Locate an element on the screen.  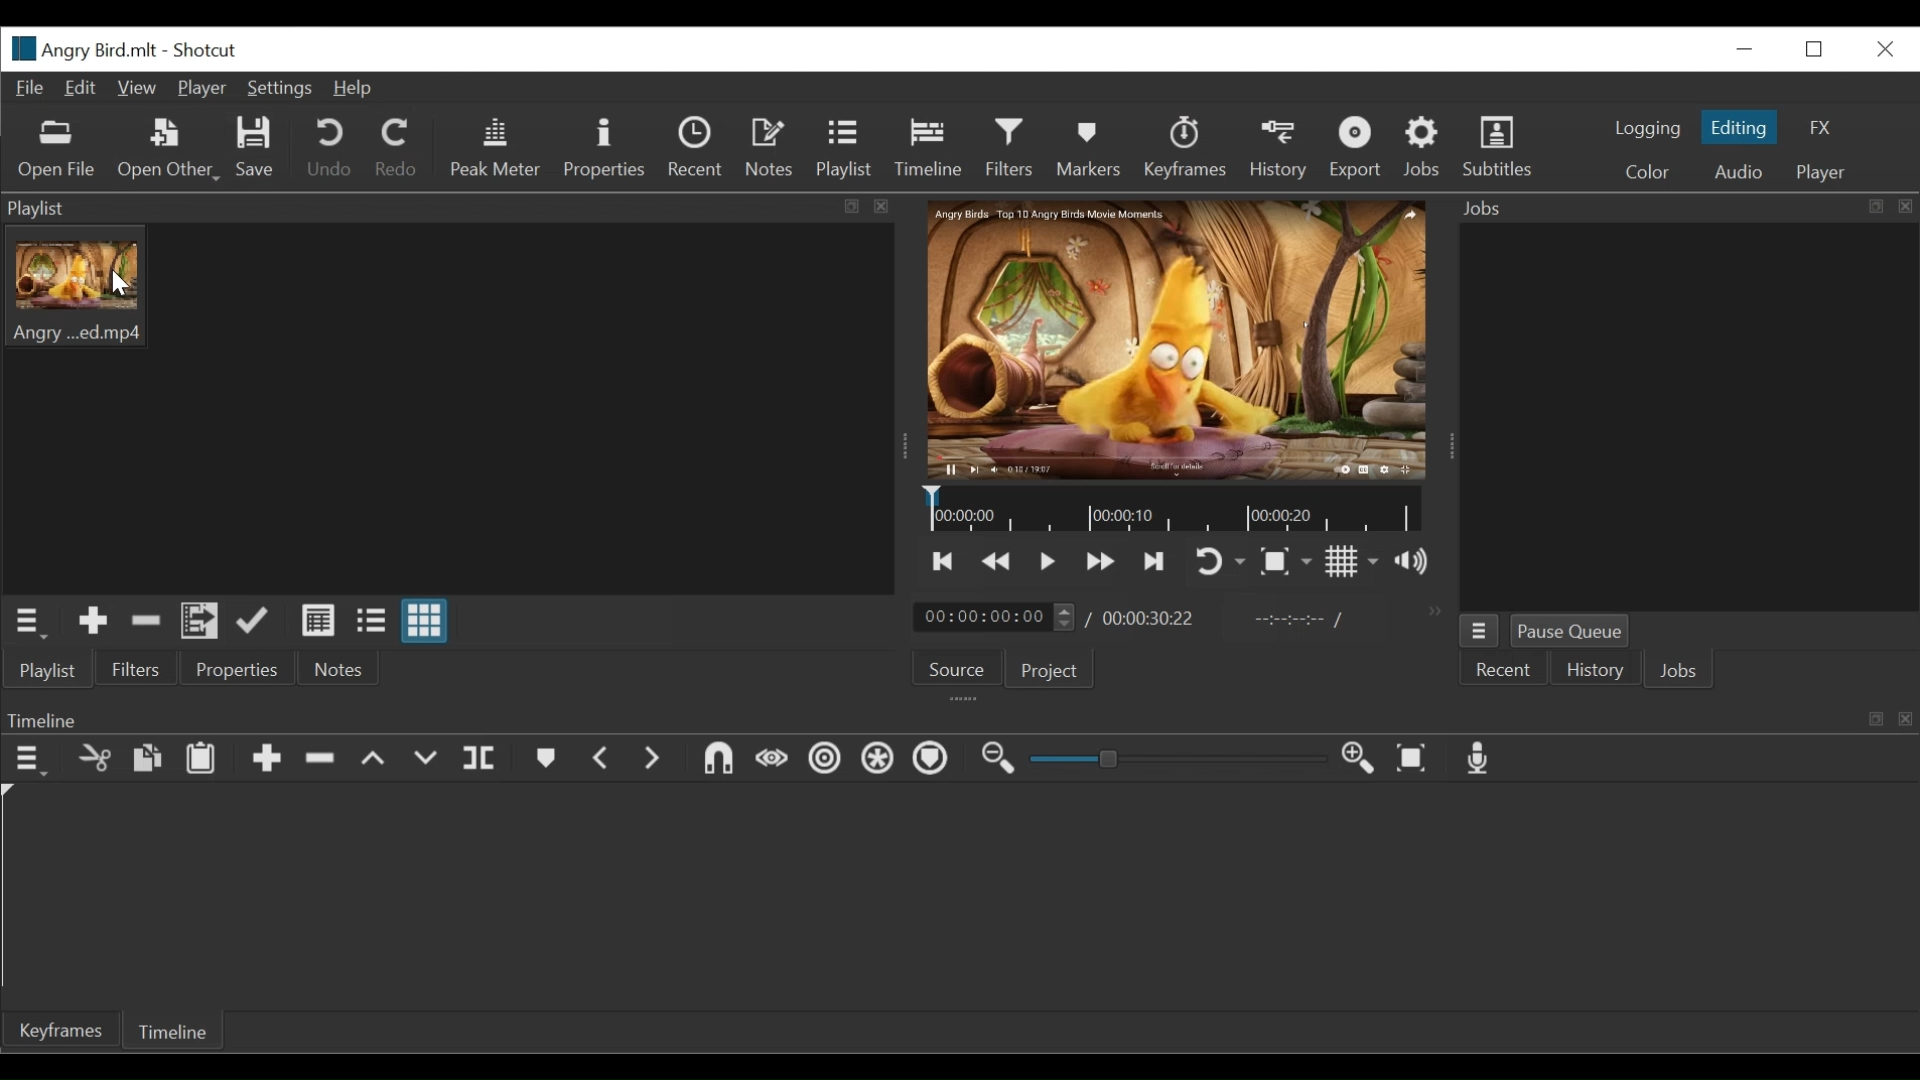
Split playhead is located at coordinates (482, 759).